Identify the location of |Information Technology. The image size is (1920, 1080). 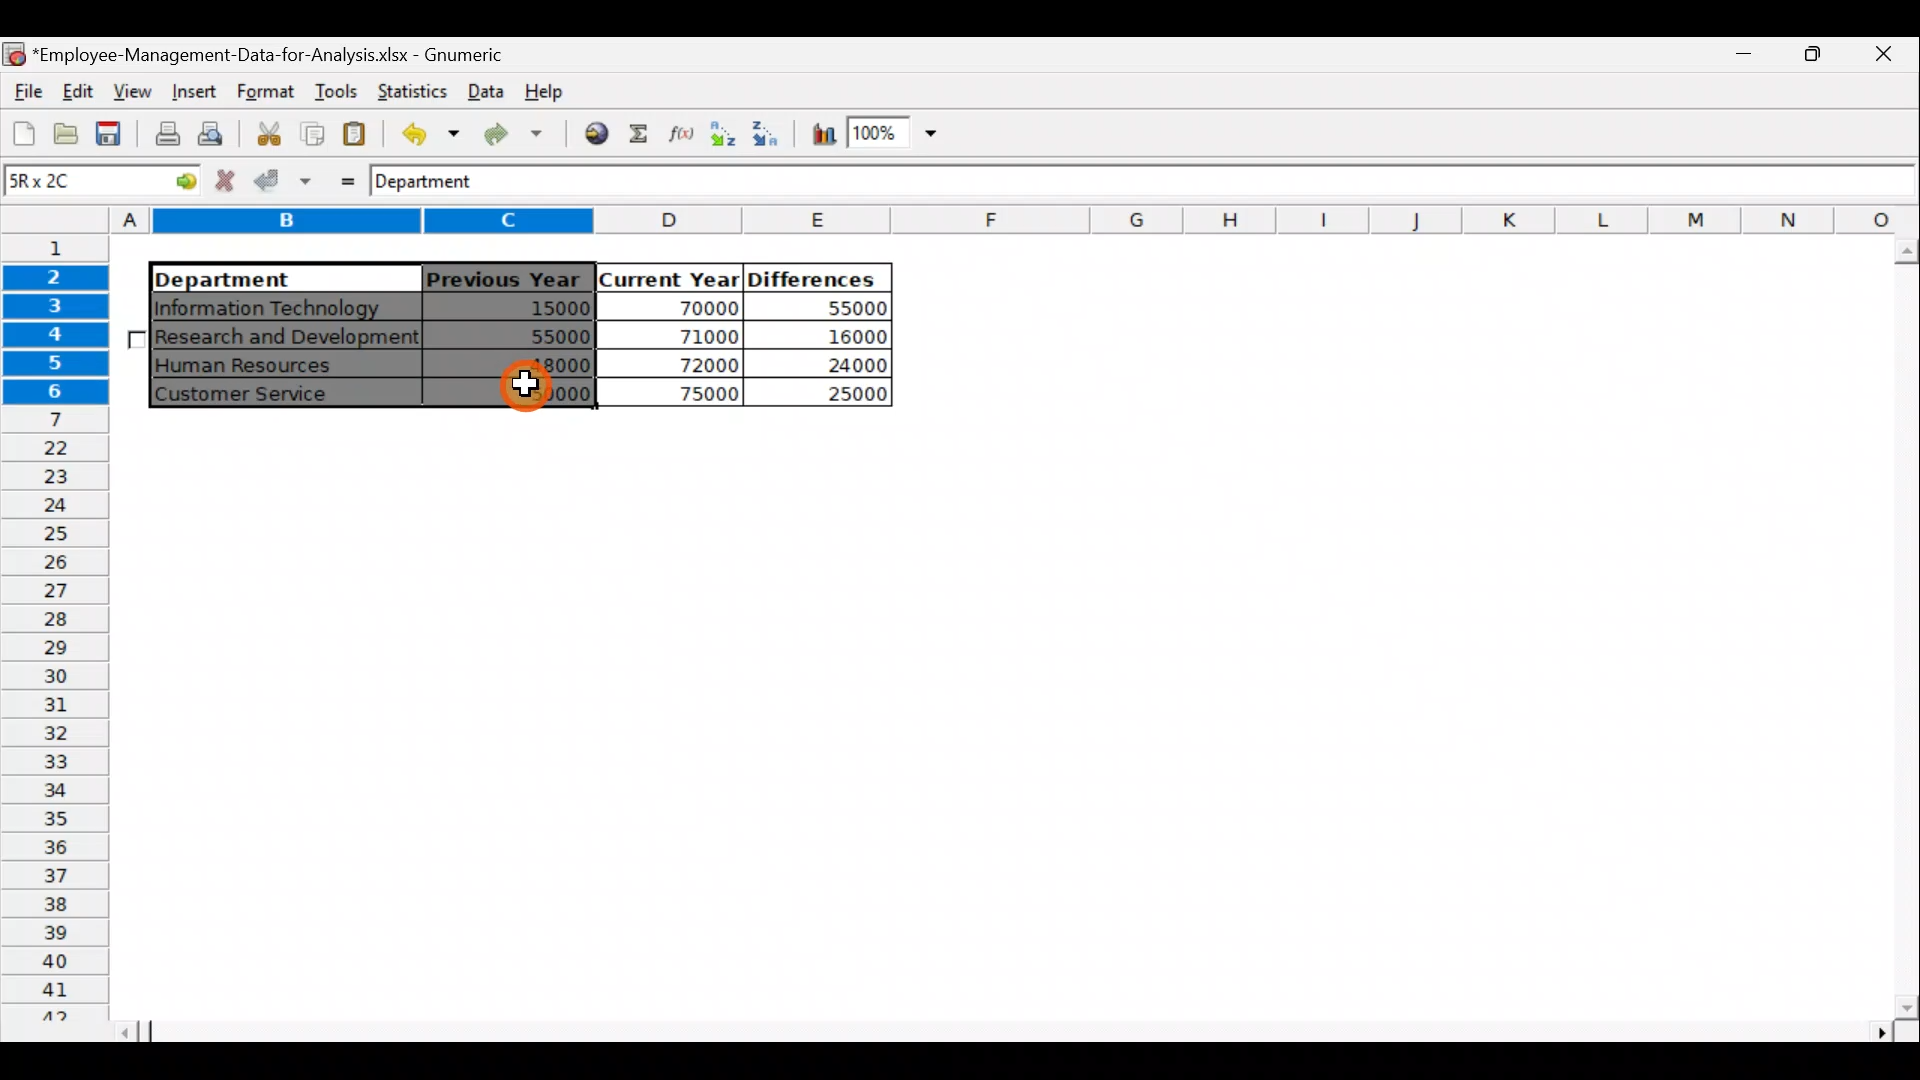
(283, 307).